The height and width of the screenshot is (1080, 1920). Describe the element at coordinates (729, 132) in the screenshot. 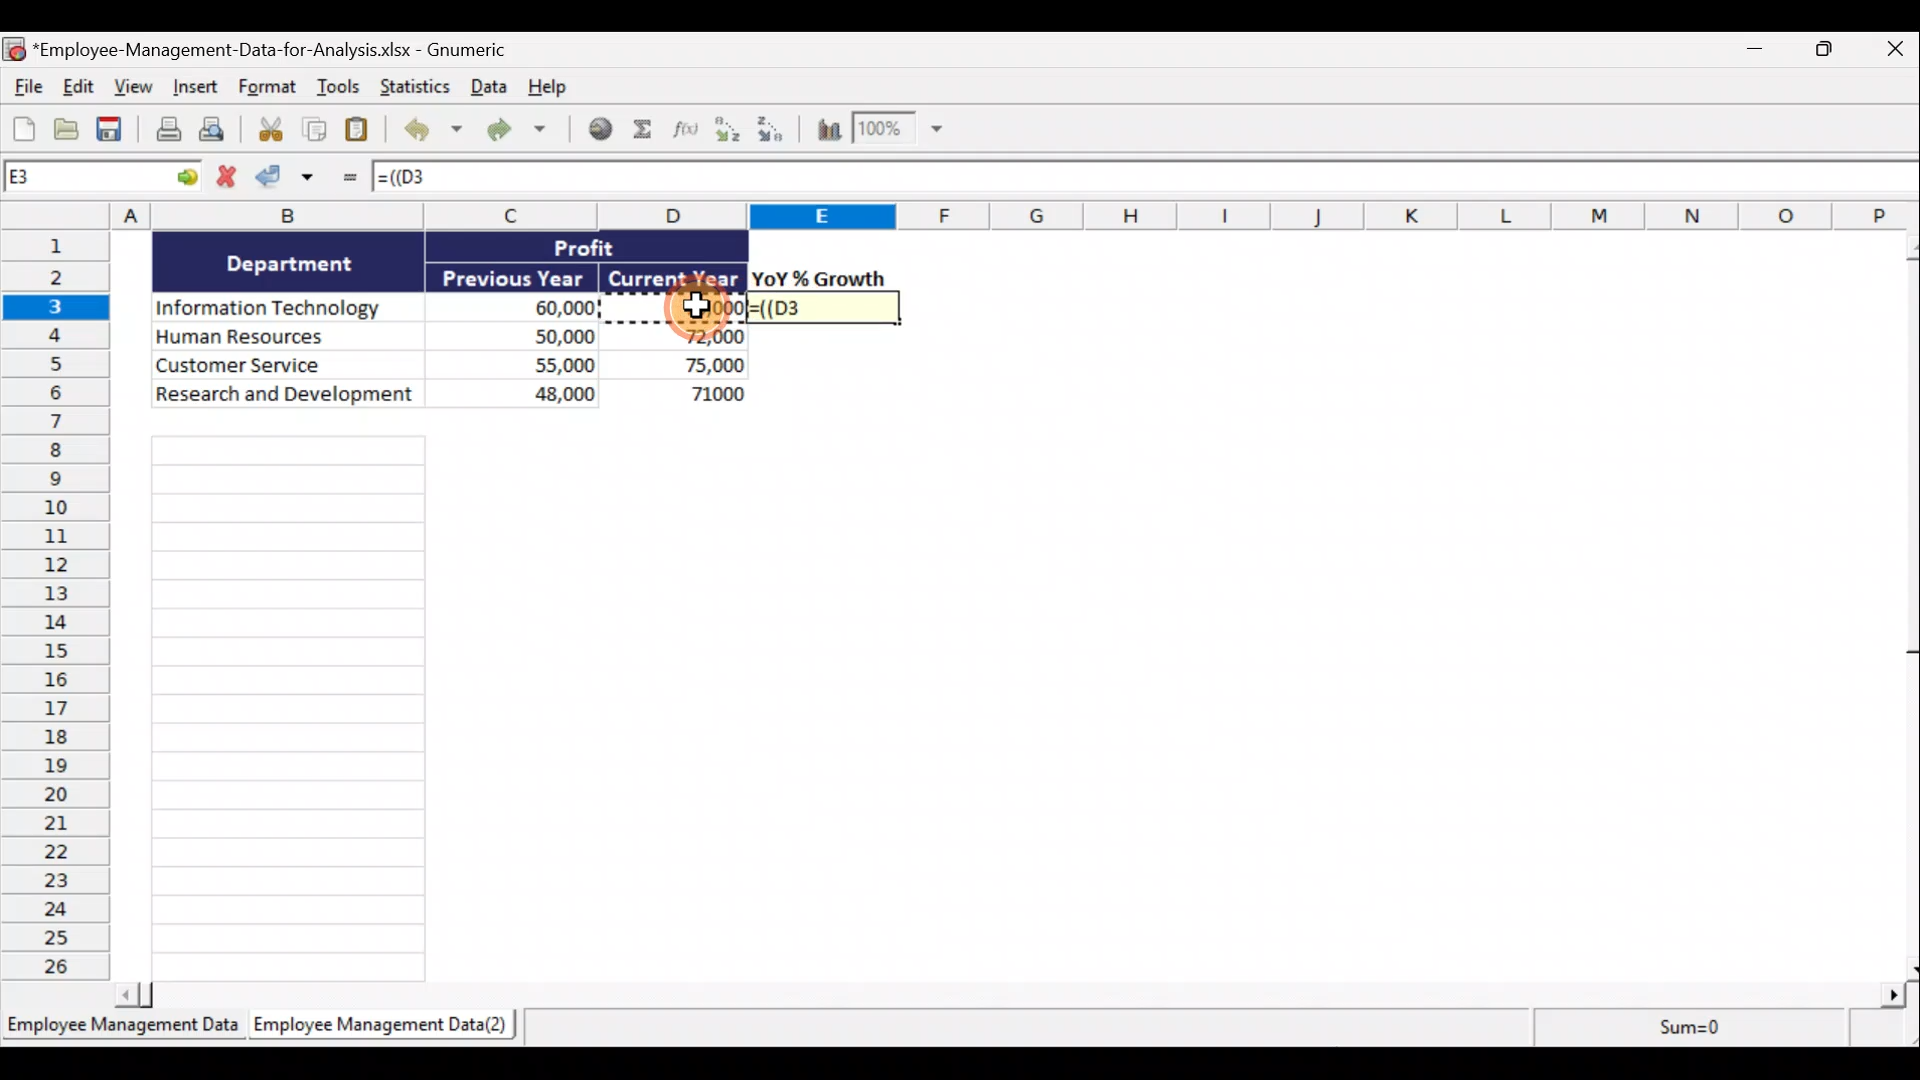

I see `Sort Ascending` at that location.